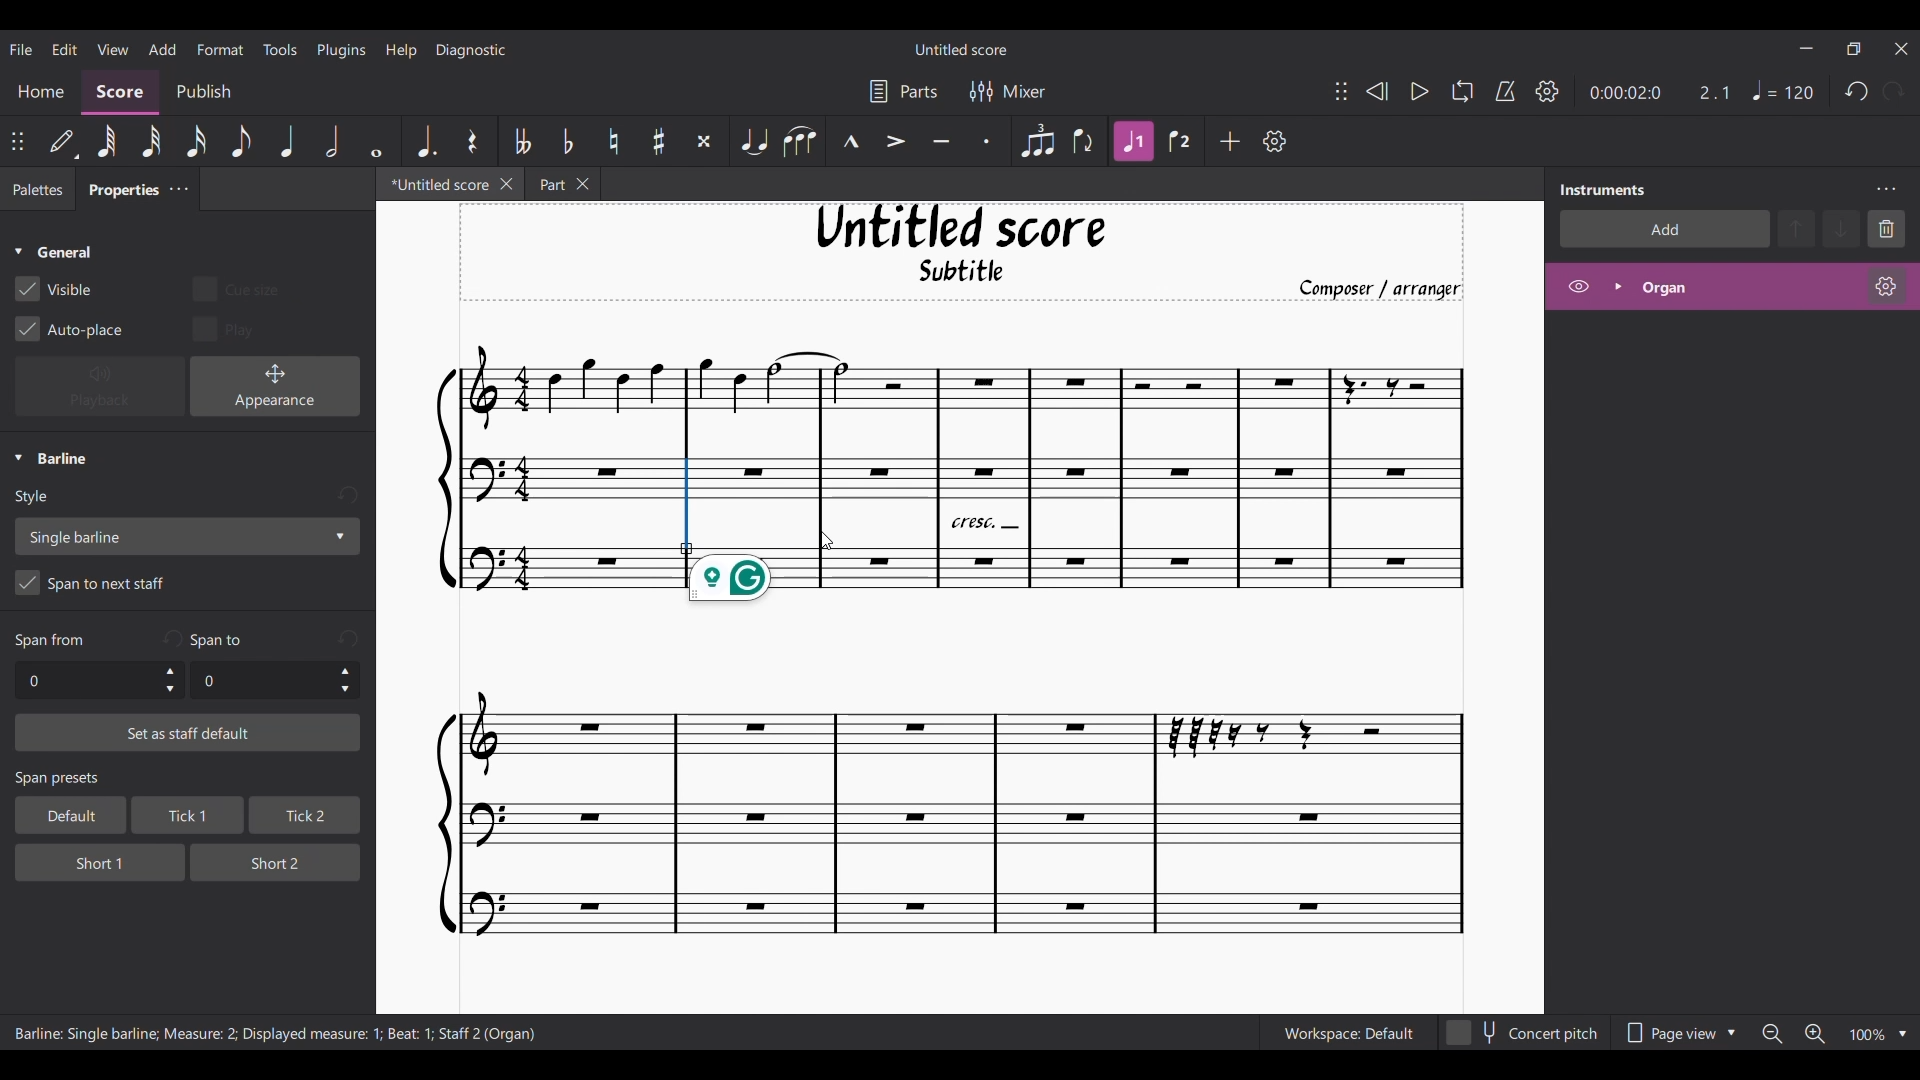 The height and width of the screenshot is (1080, 1920). I want to click on Undo input made, so click(171, 638).